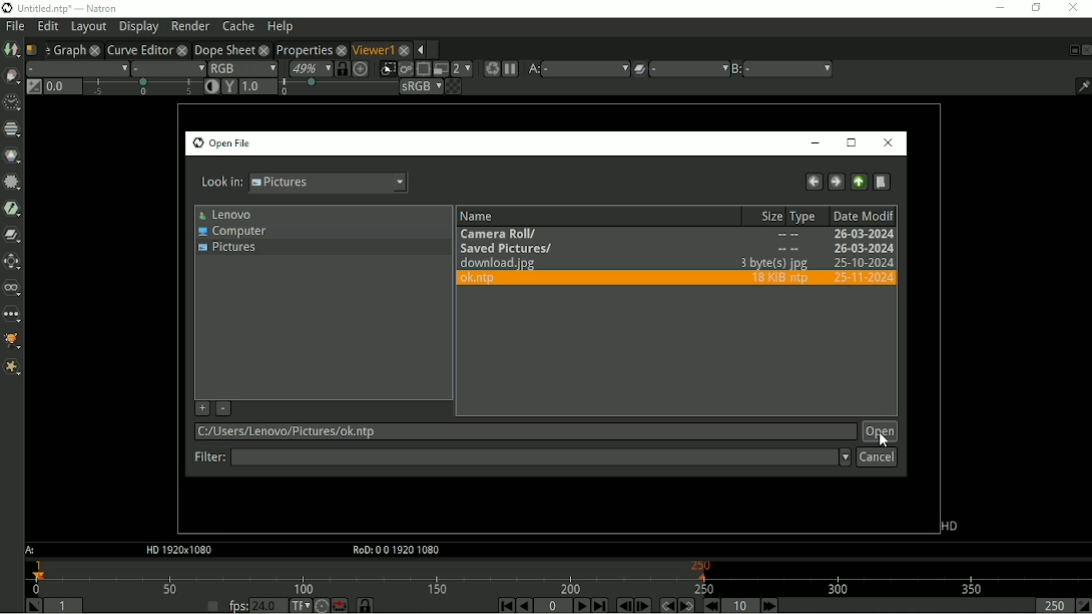 This screenshot has height=614, width=1092. What do you see at coordinates (435, 49) in the screenshot?
I see `Expand` at bounding box center [435, 49].